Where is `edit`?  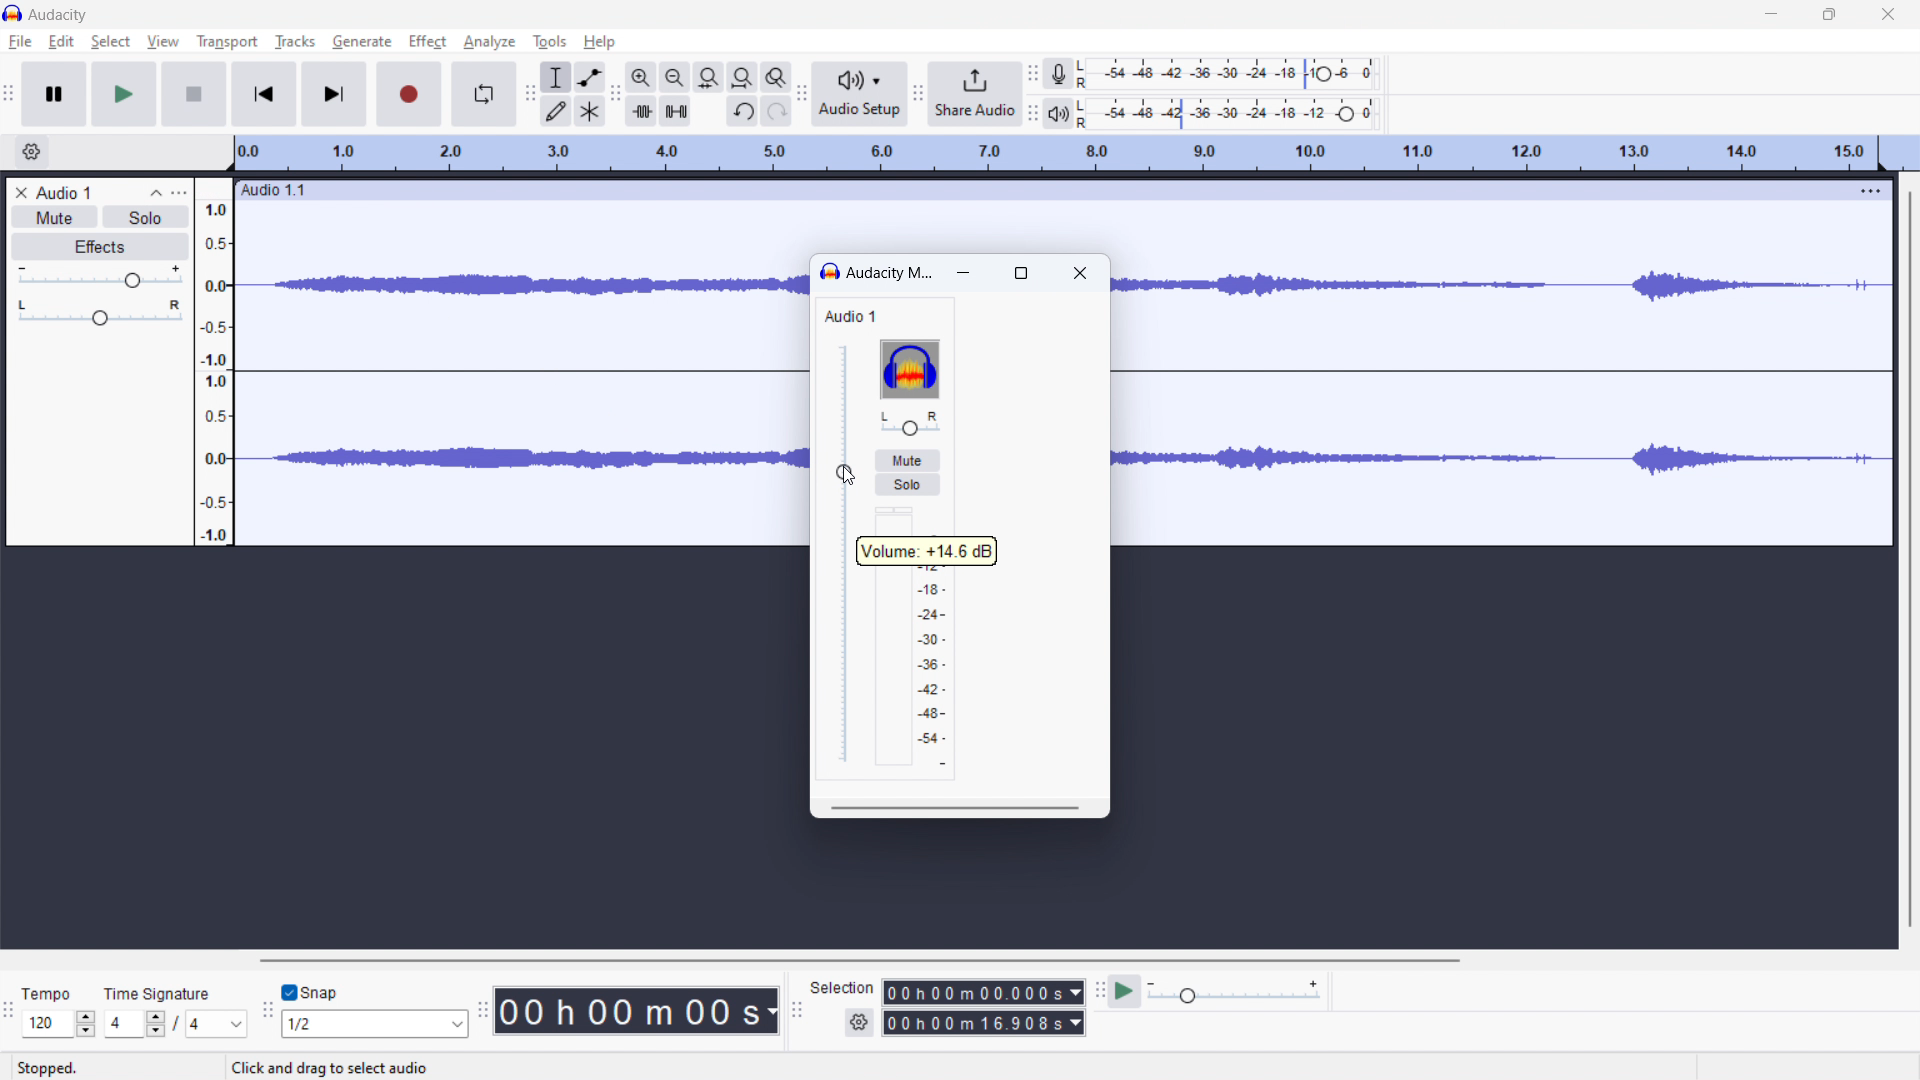 edit is located at coordinates (61, 43).